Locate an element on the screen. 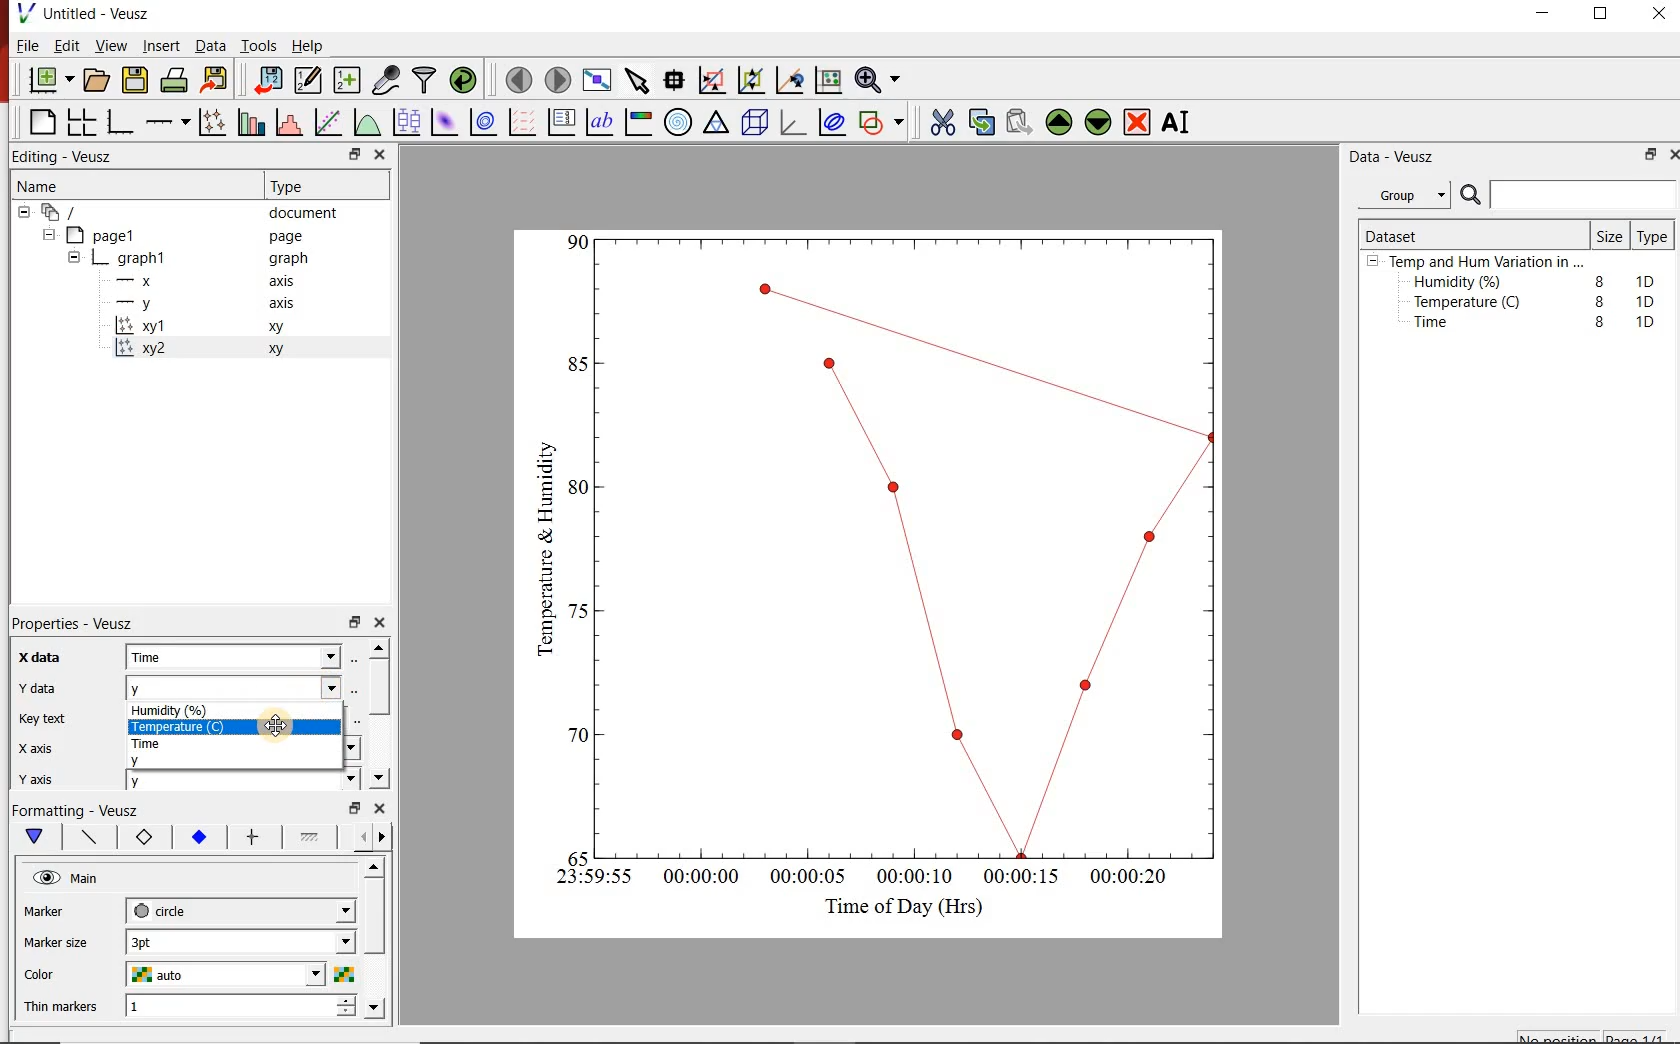 This screenshot has height=1044, width=1680. 1D is located at coordinates (1650, 279).